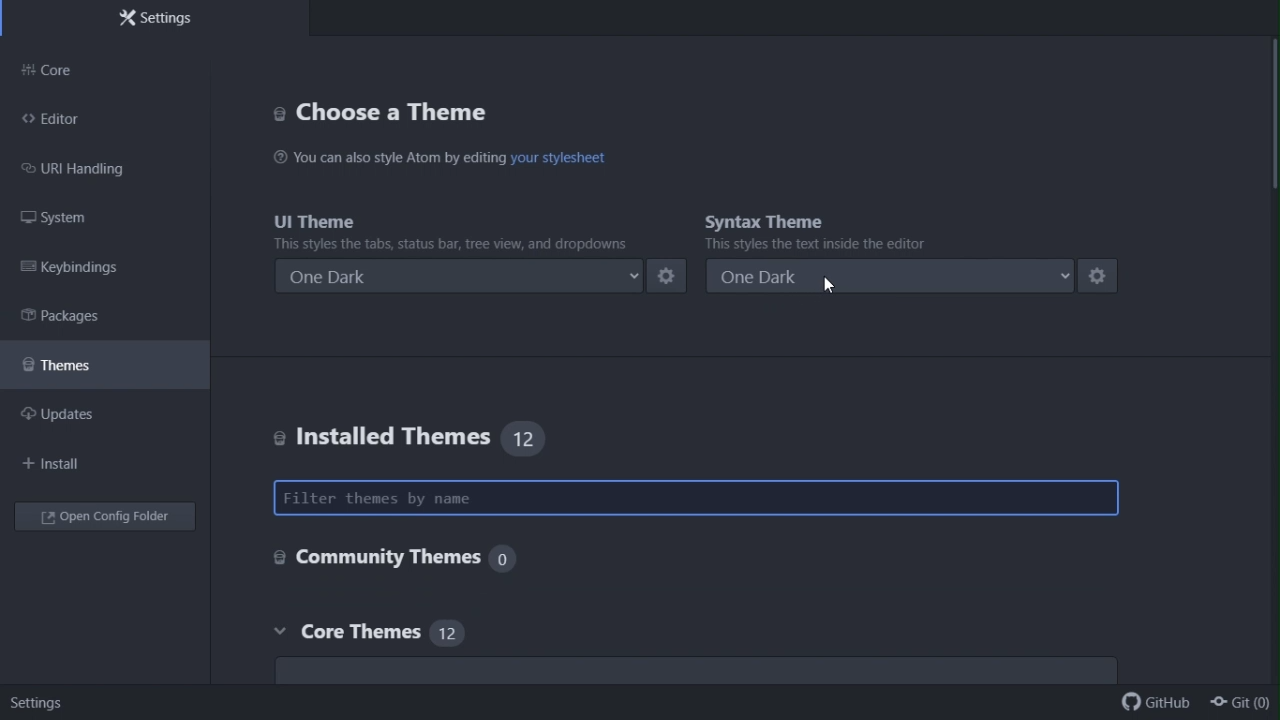 The width and height of the screenshot is (1280, 720). Describe the element at coordinates (1148, 706) in the screenshot. I see `github` at that location.